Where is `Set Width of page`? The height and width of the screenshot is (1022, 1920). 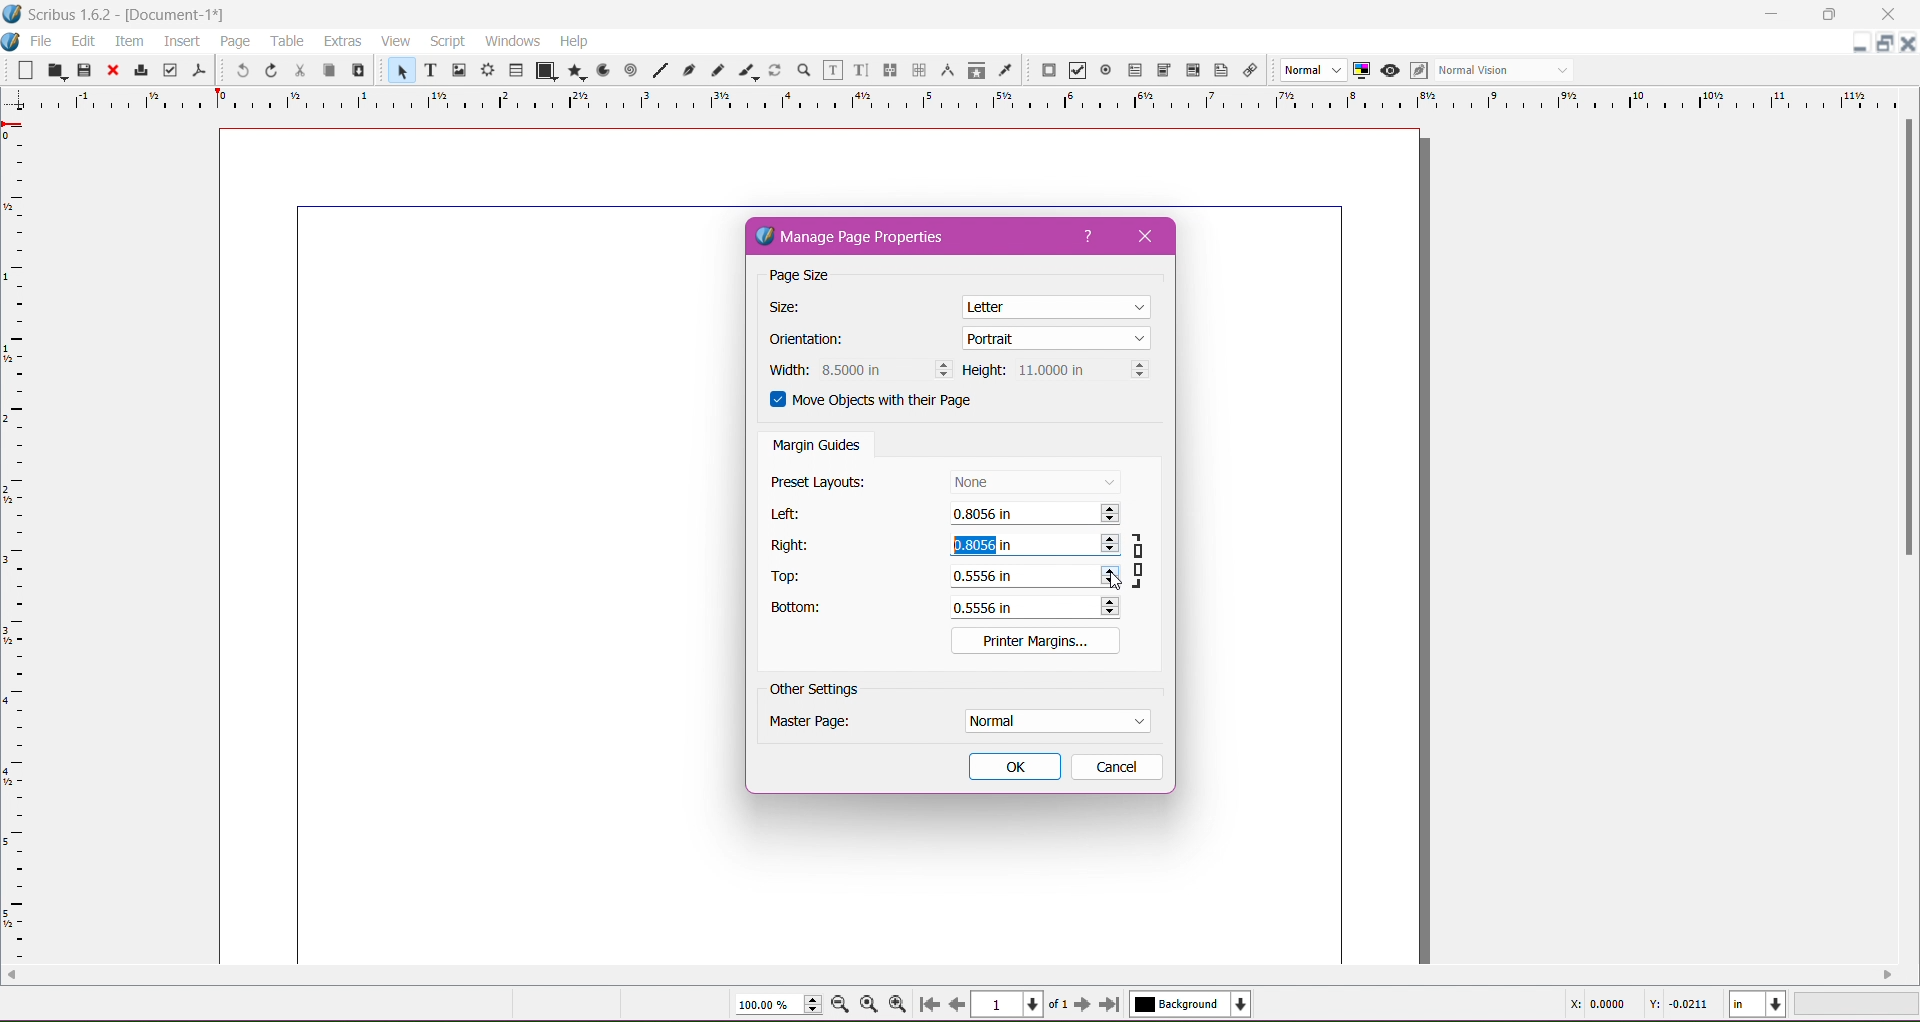 Set Width of page is located at coordinates (885, 369).